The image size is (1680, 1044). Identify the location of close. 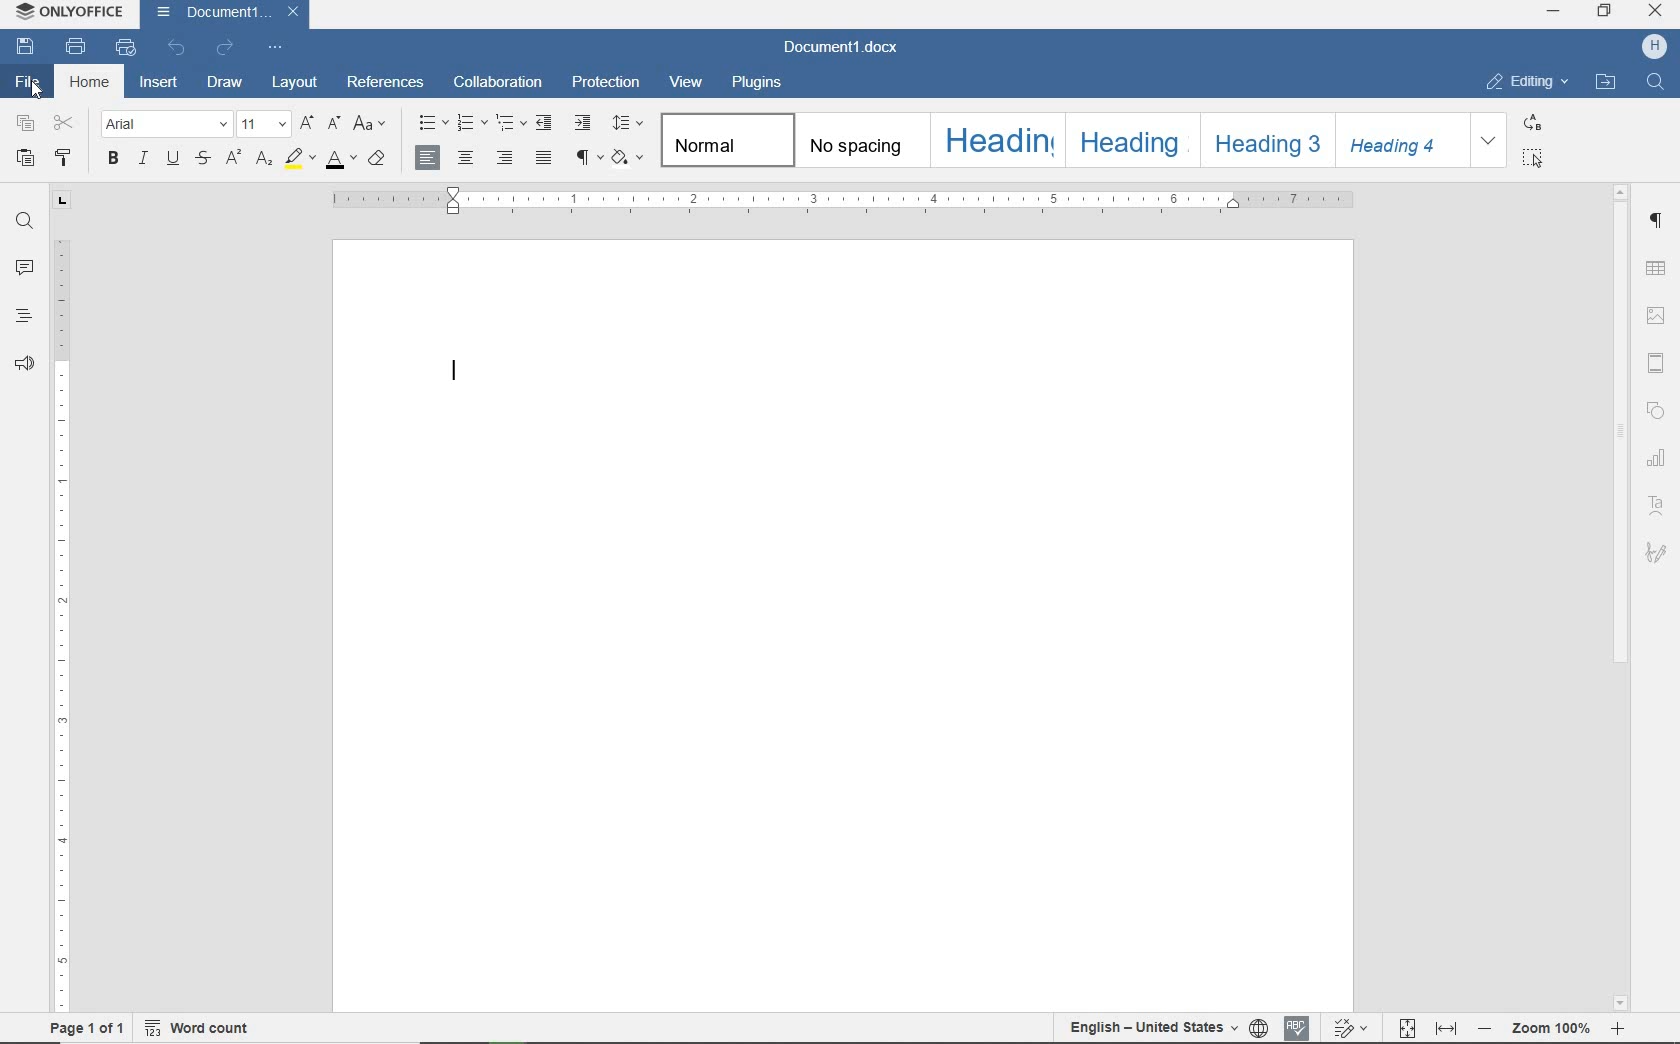
(1655, 13).